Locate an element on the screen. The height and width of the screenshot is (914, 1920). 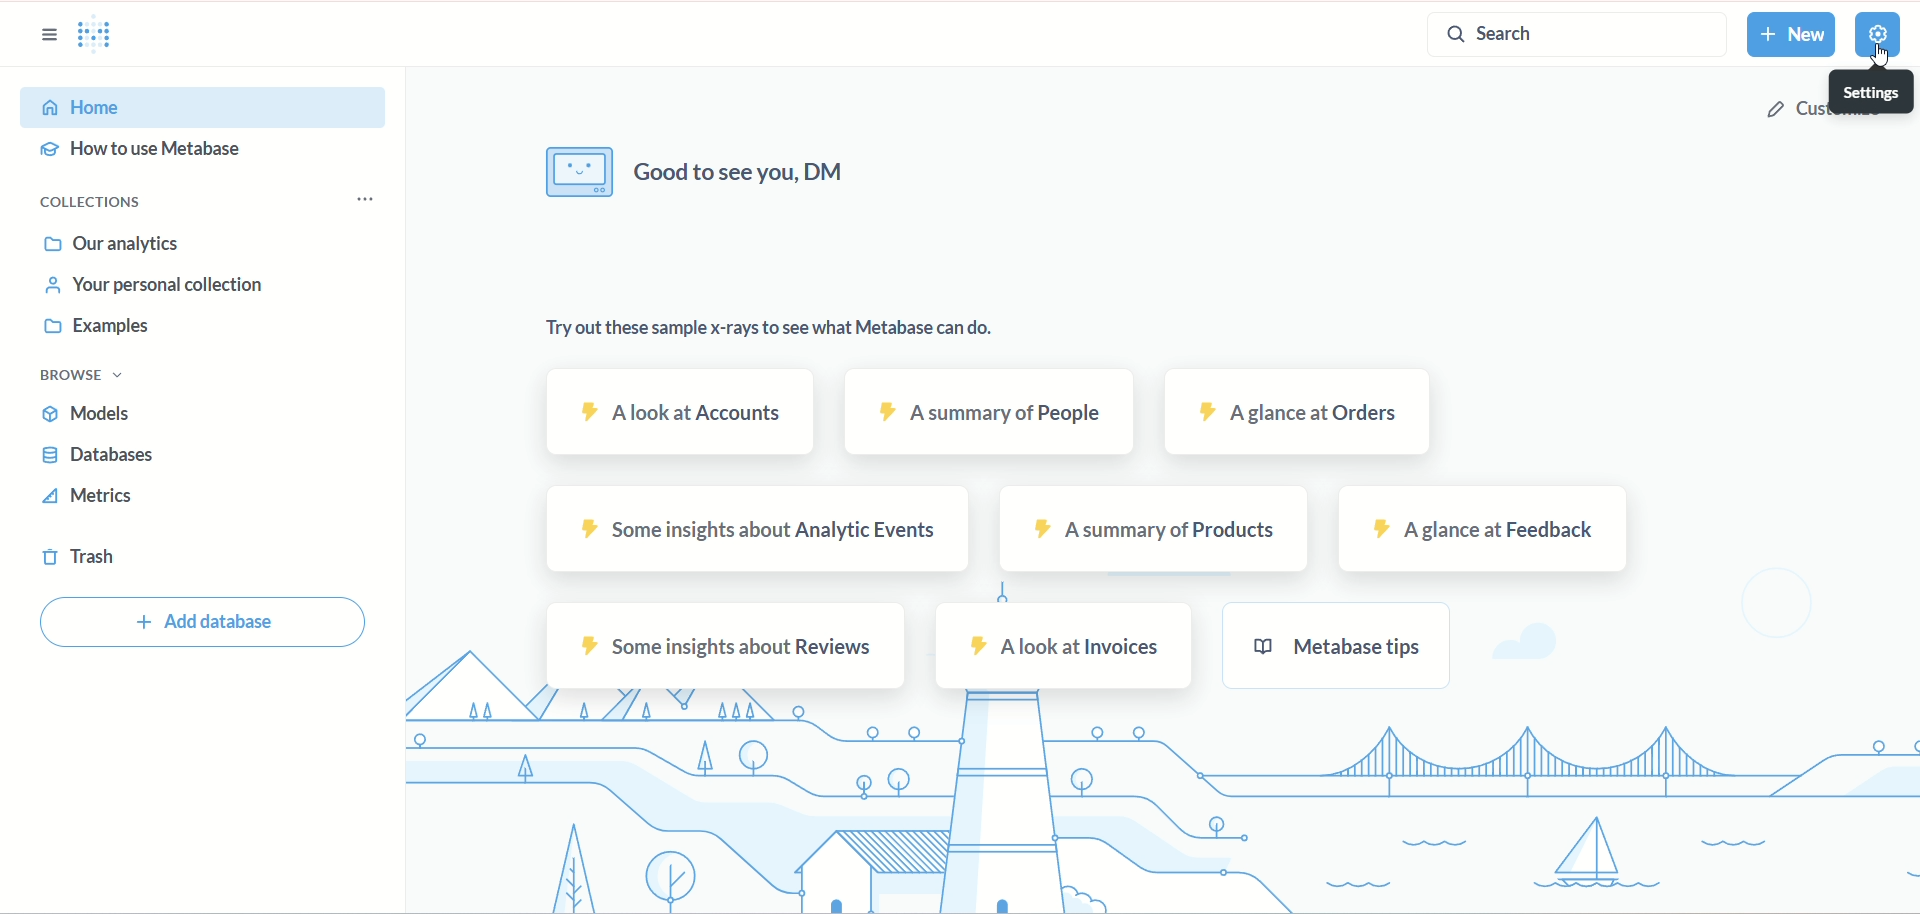
our analytics is located at coordinates (118, 245).